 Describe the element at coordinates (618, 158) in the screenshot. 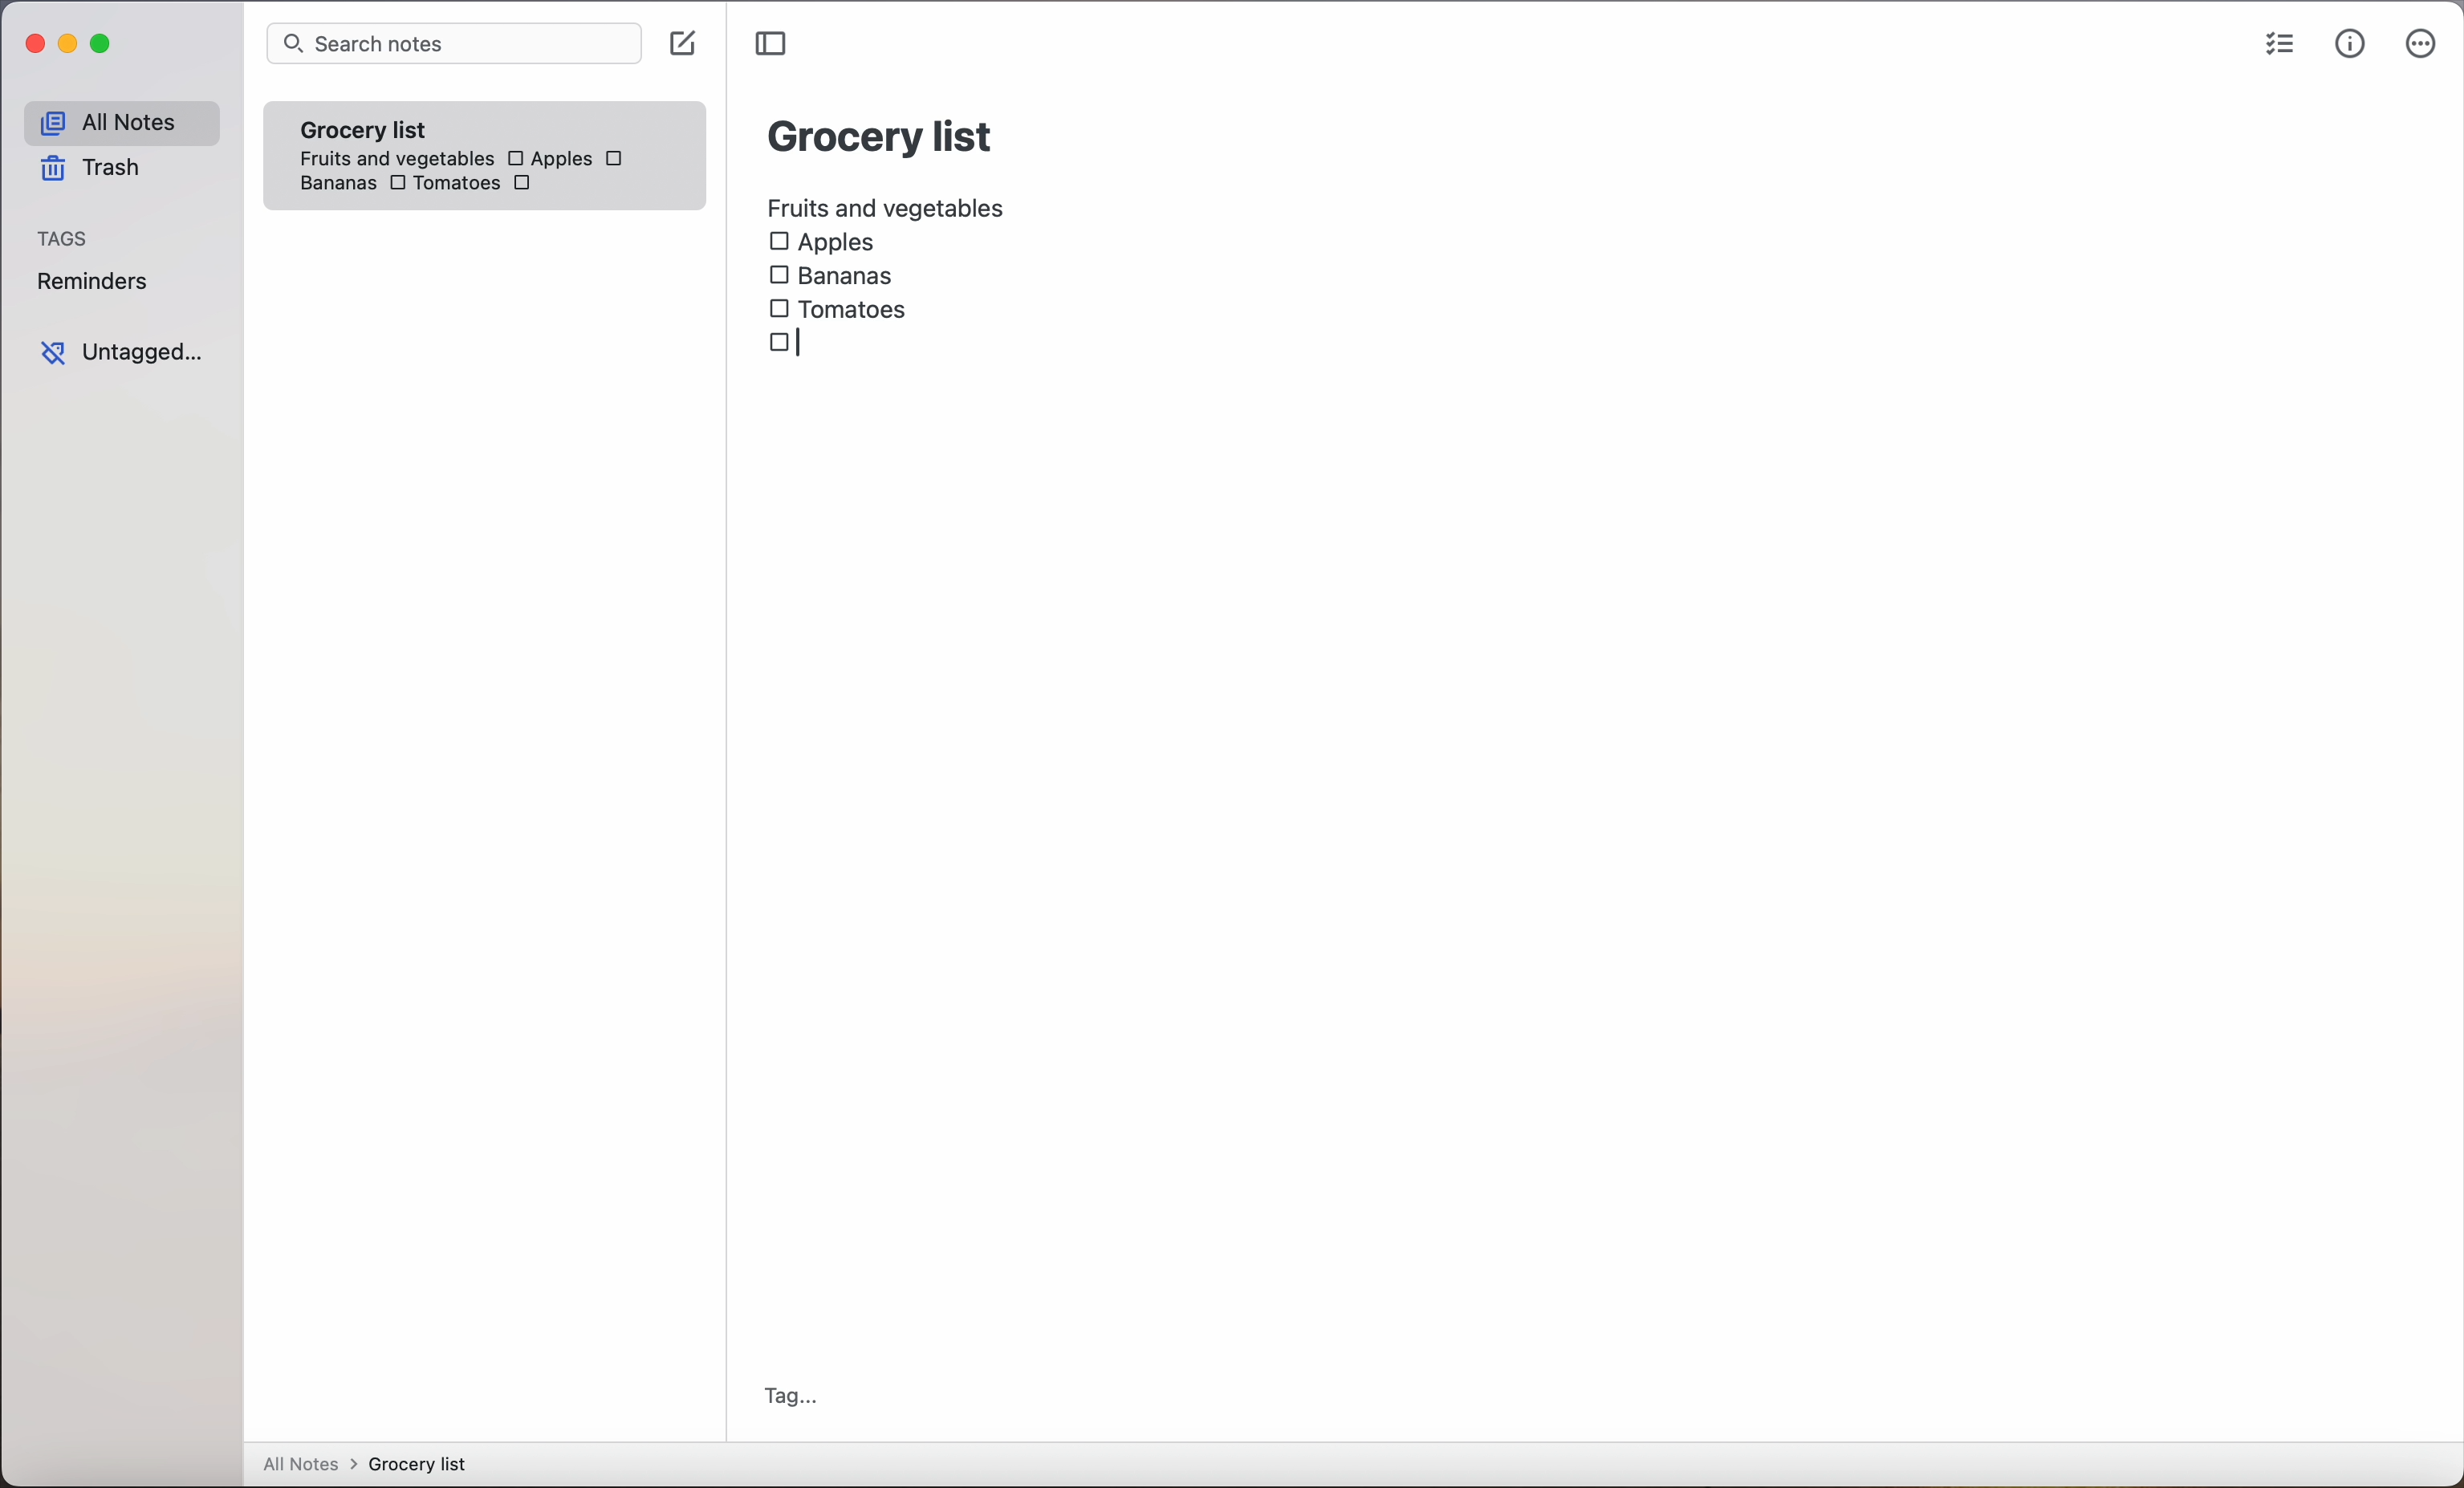

I see `checkbox` at that location.